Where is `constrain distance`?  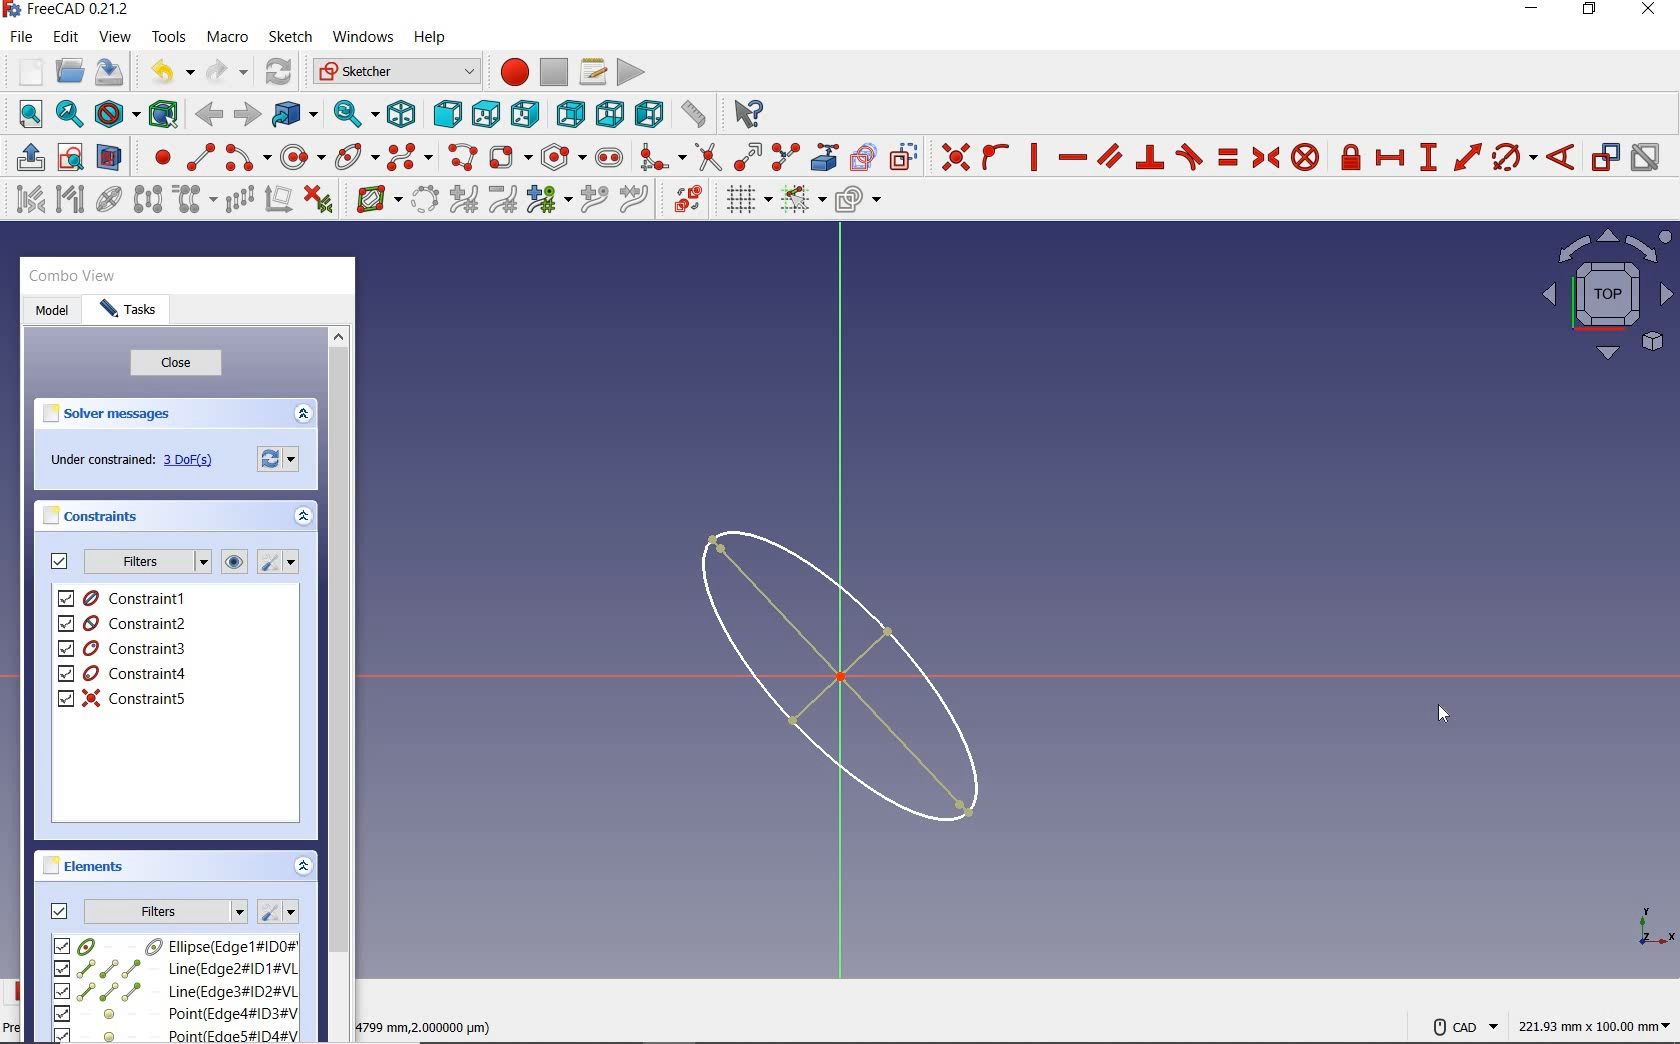 constrain distance is located at coordinates (1468, 155).